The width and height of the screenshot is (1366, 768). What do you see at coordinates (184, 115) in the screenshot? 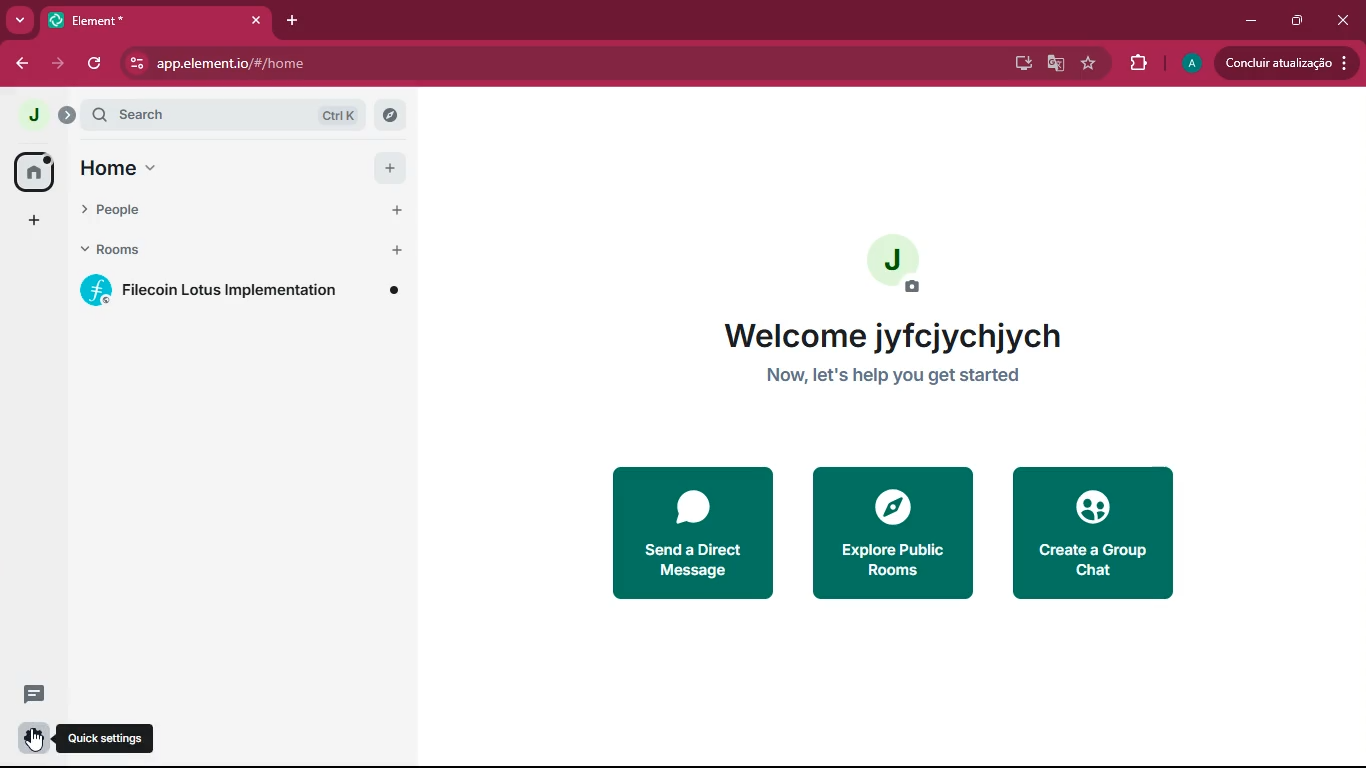
I see `search` at bounding box center [184, 115].